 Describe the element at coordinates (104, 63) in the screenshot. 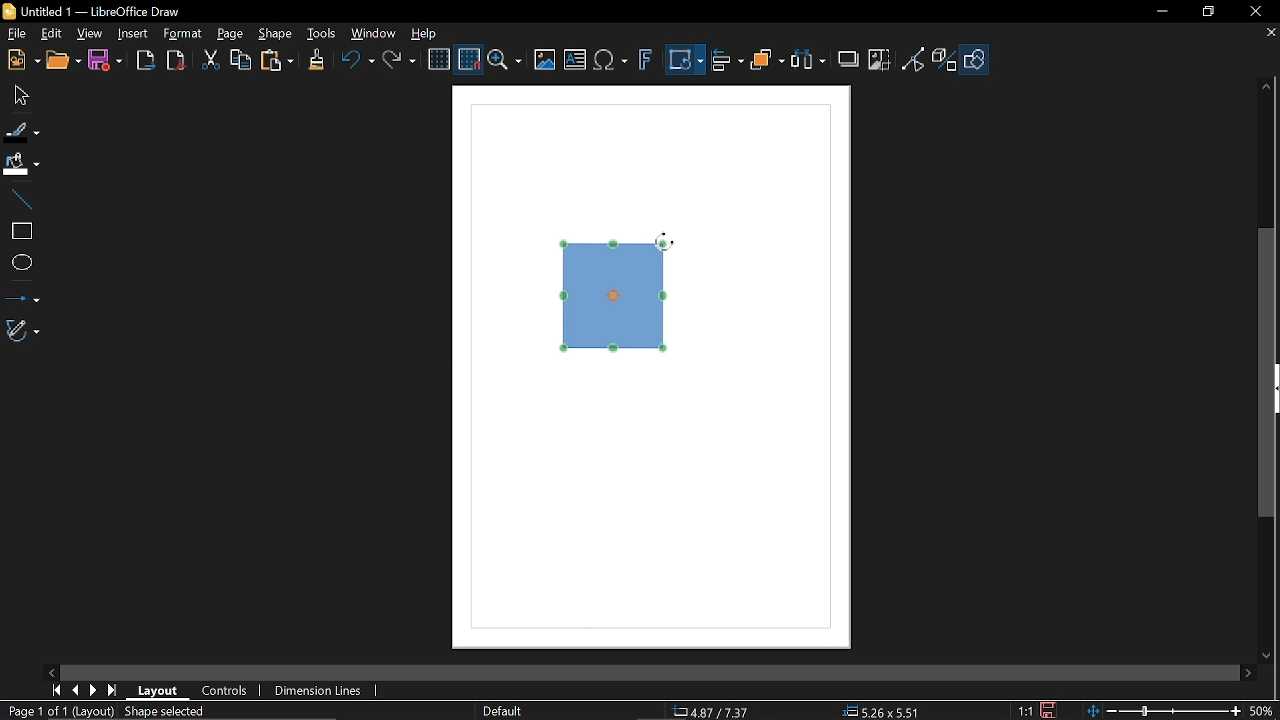

I see `Save` at that location.